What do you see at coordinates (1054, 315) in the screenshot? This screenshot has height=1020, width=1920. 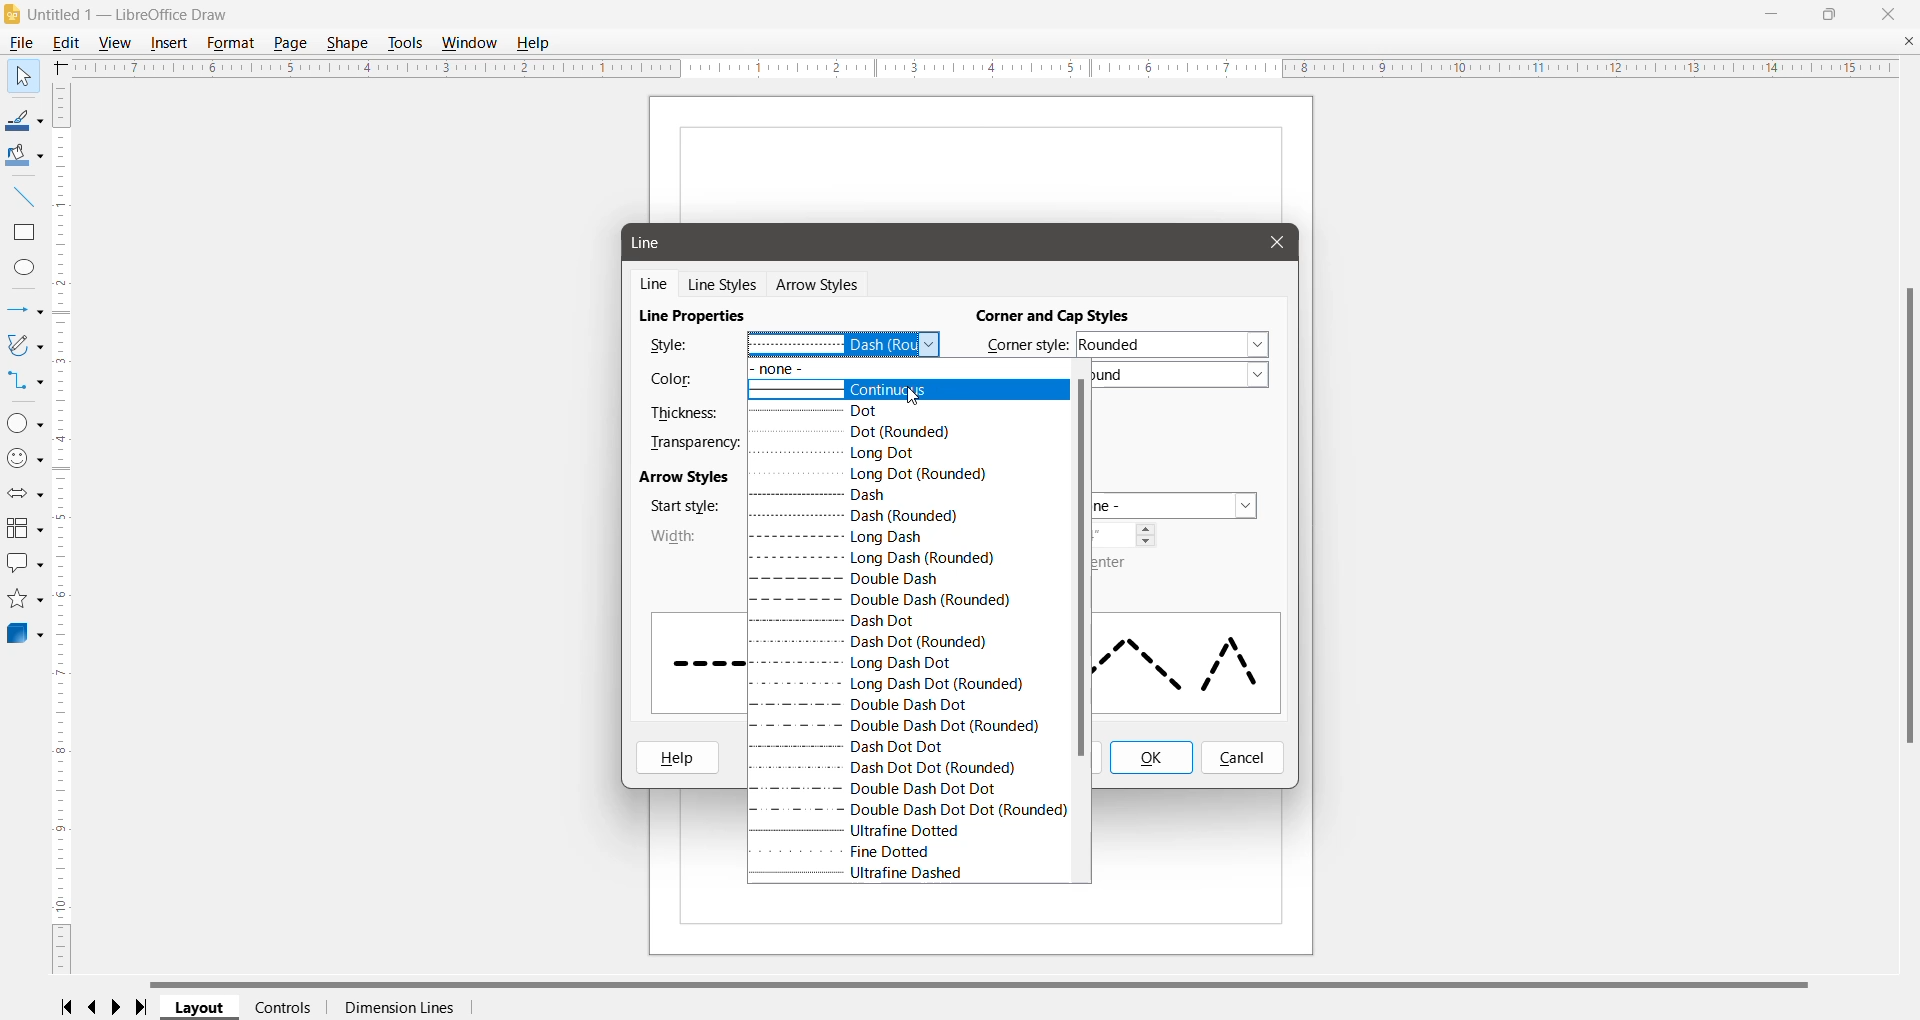 I see `Corner and Cap Styles` at bounding box center [1054, 315].